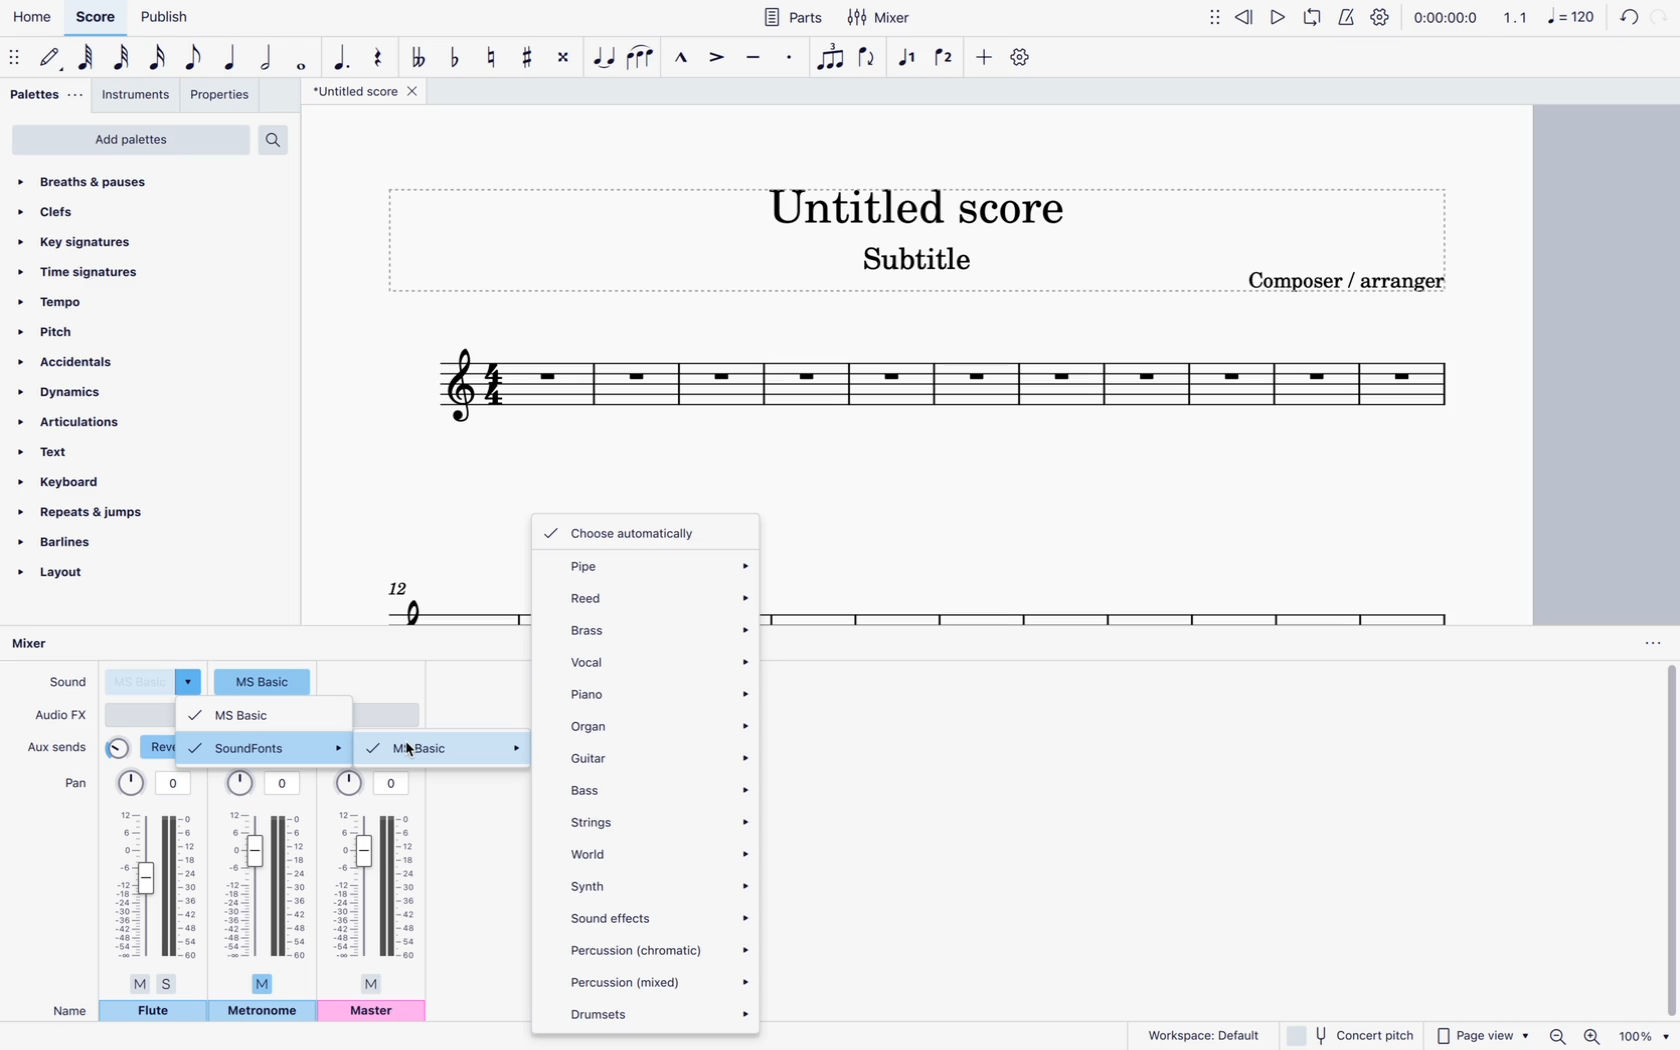 The width and height of the screenshot is (1680, 1050). I want to click on flute, so click(153, 1011).